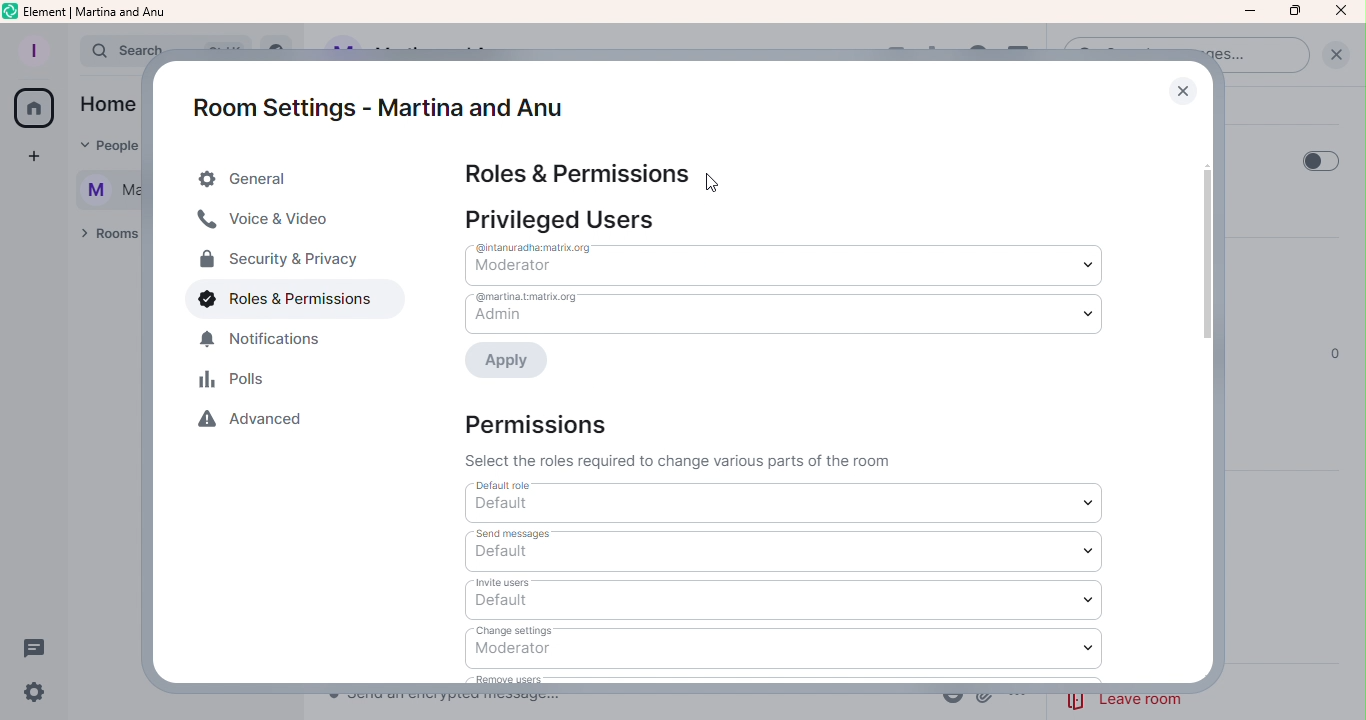 The image size is (1366, 720). I want to click on General, so click(285, 179).